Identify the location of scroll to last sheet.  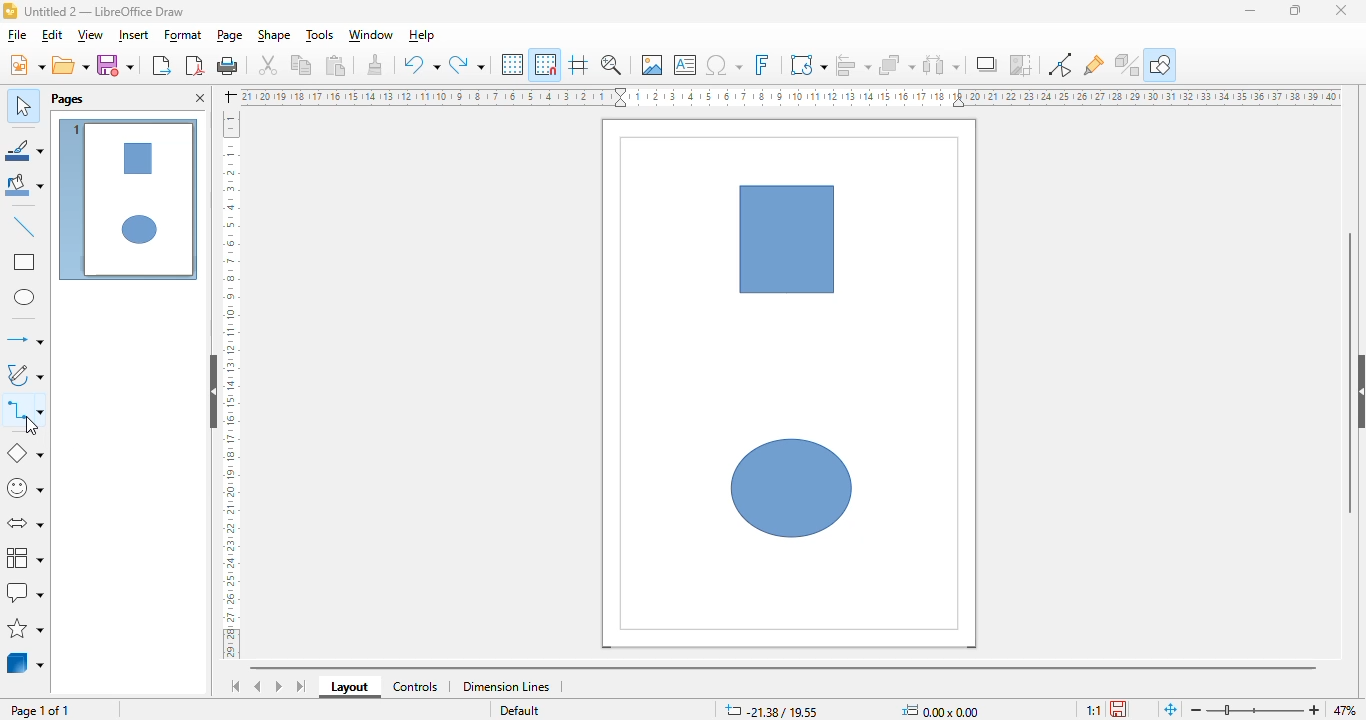
(302, 687).